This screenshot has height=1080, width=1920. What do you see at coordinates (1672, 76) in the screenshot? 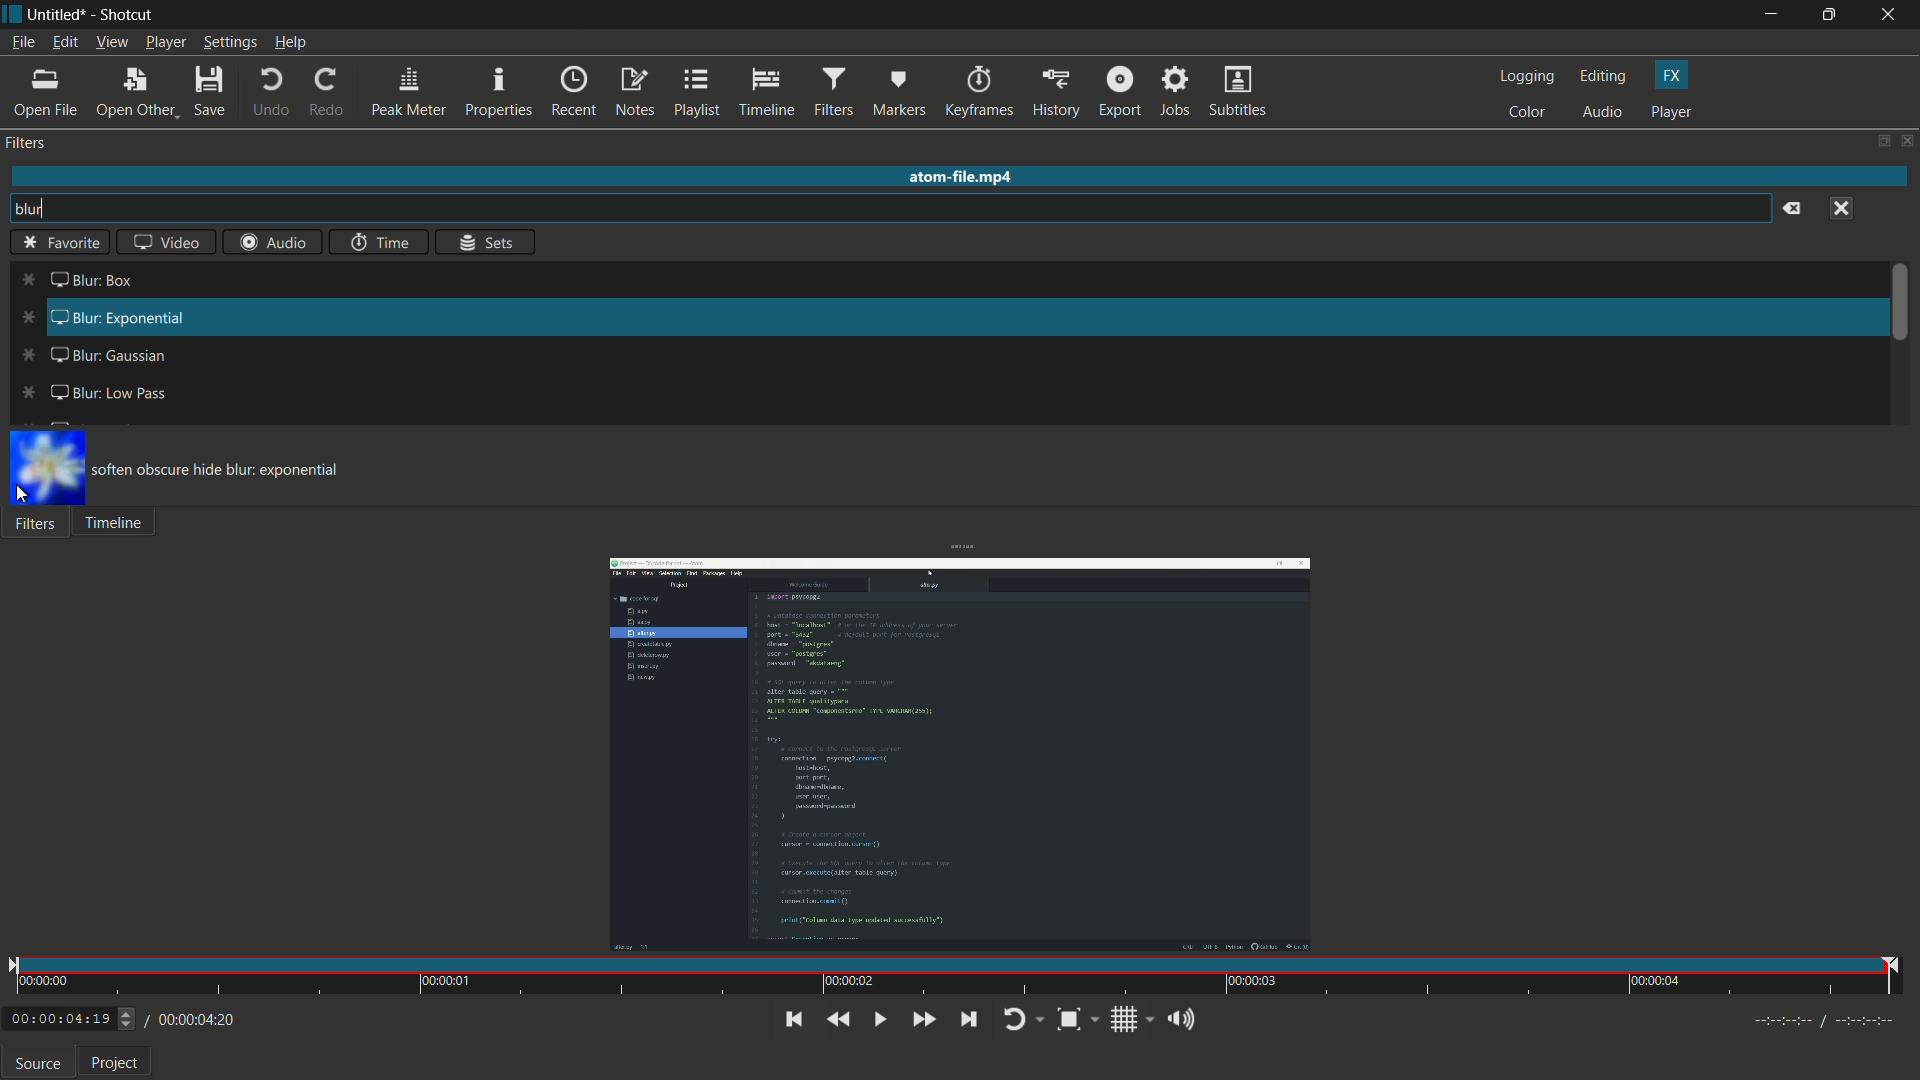
I see `fx` at bounding box center [1672, 76].